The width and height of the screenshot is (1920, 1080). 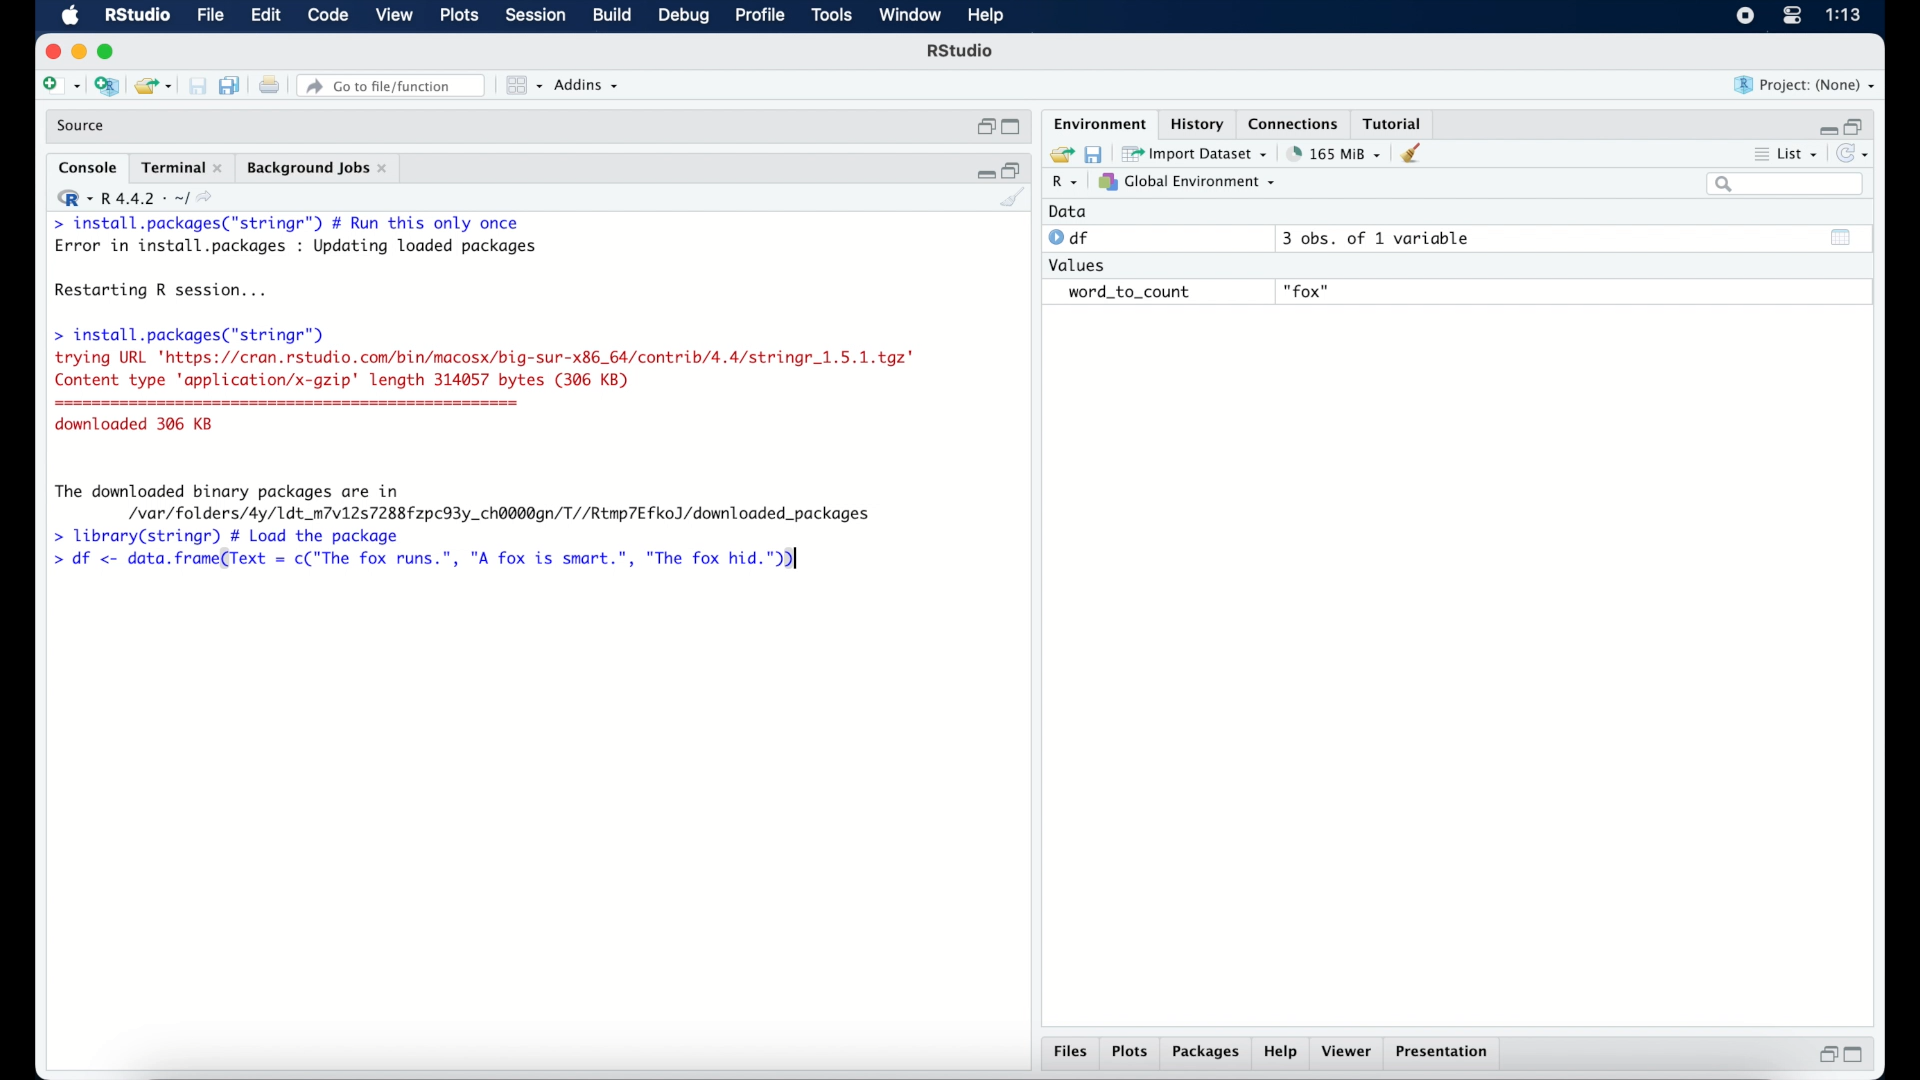 I want to click on list, so click(x=1788, y=156).